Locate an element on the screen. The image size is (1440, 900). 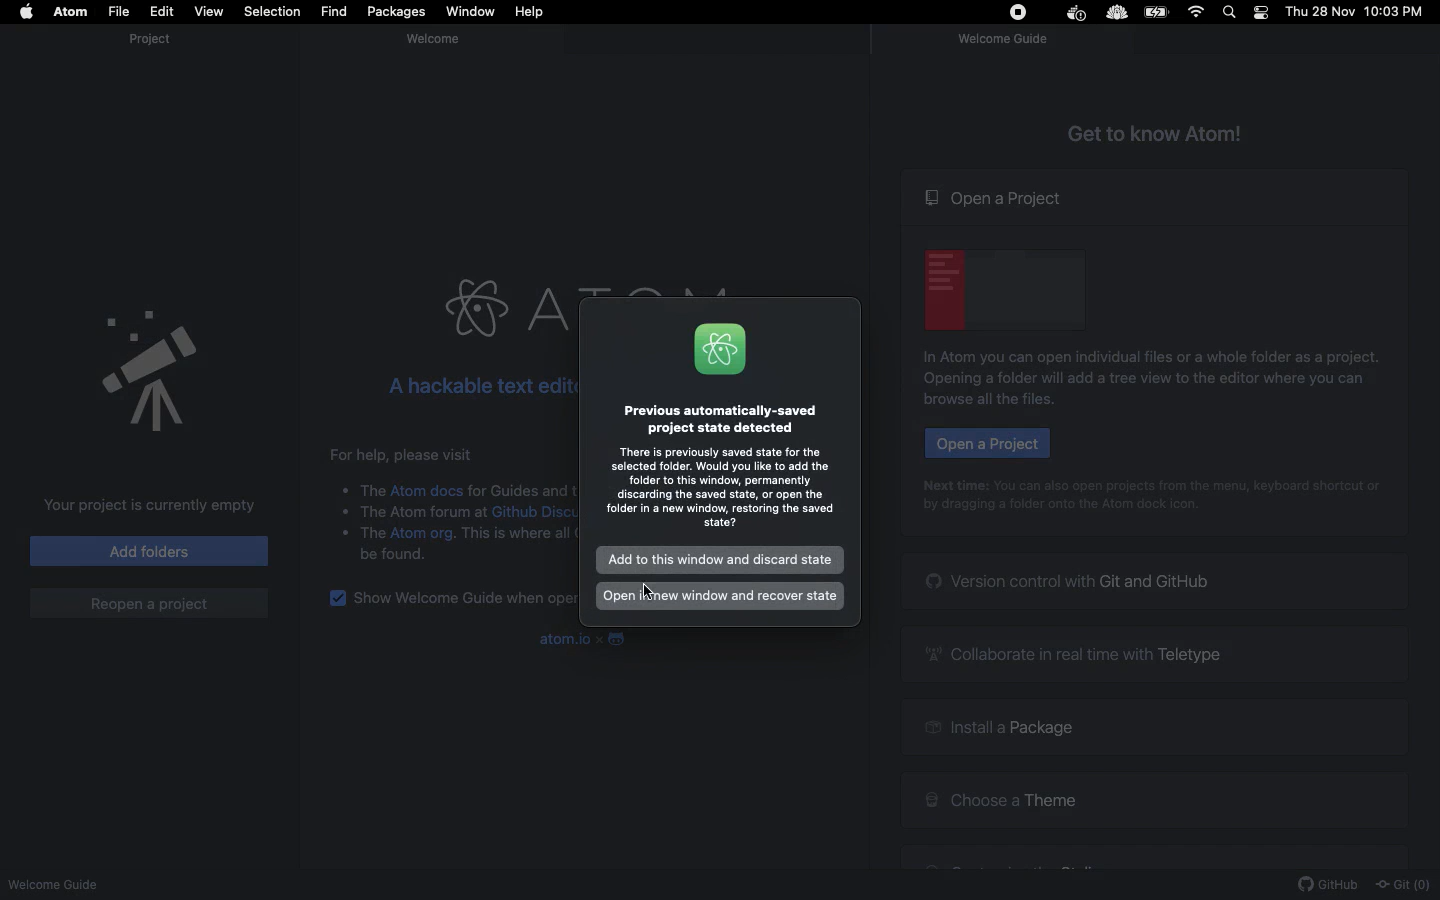
stops is located at coordinates (1021, 15).